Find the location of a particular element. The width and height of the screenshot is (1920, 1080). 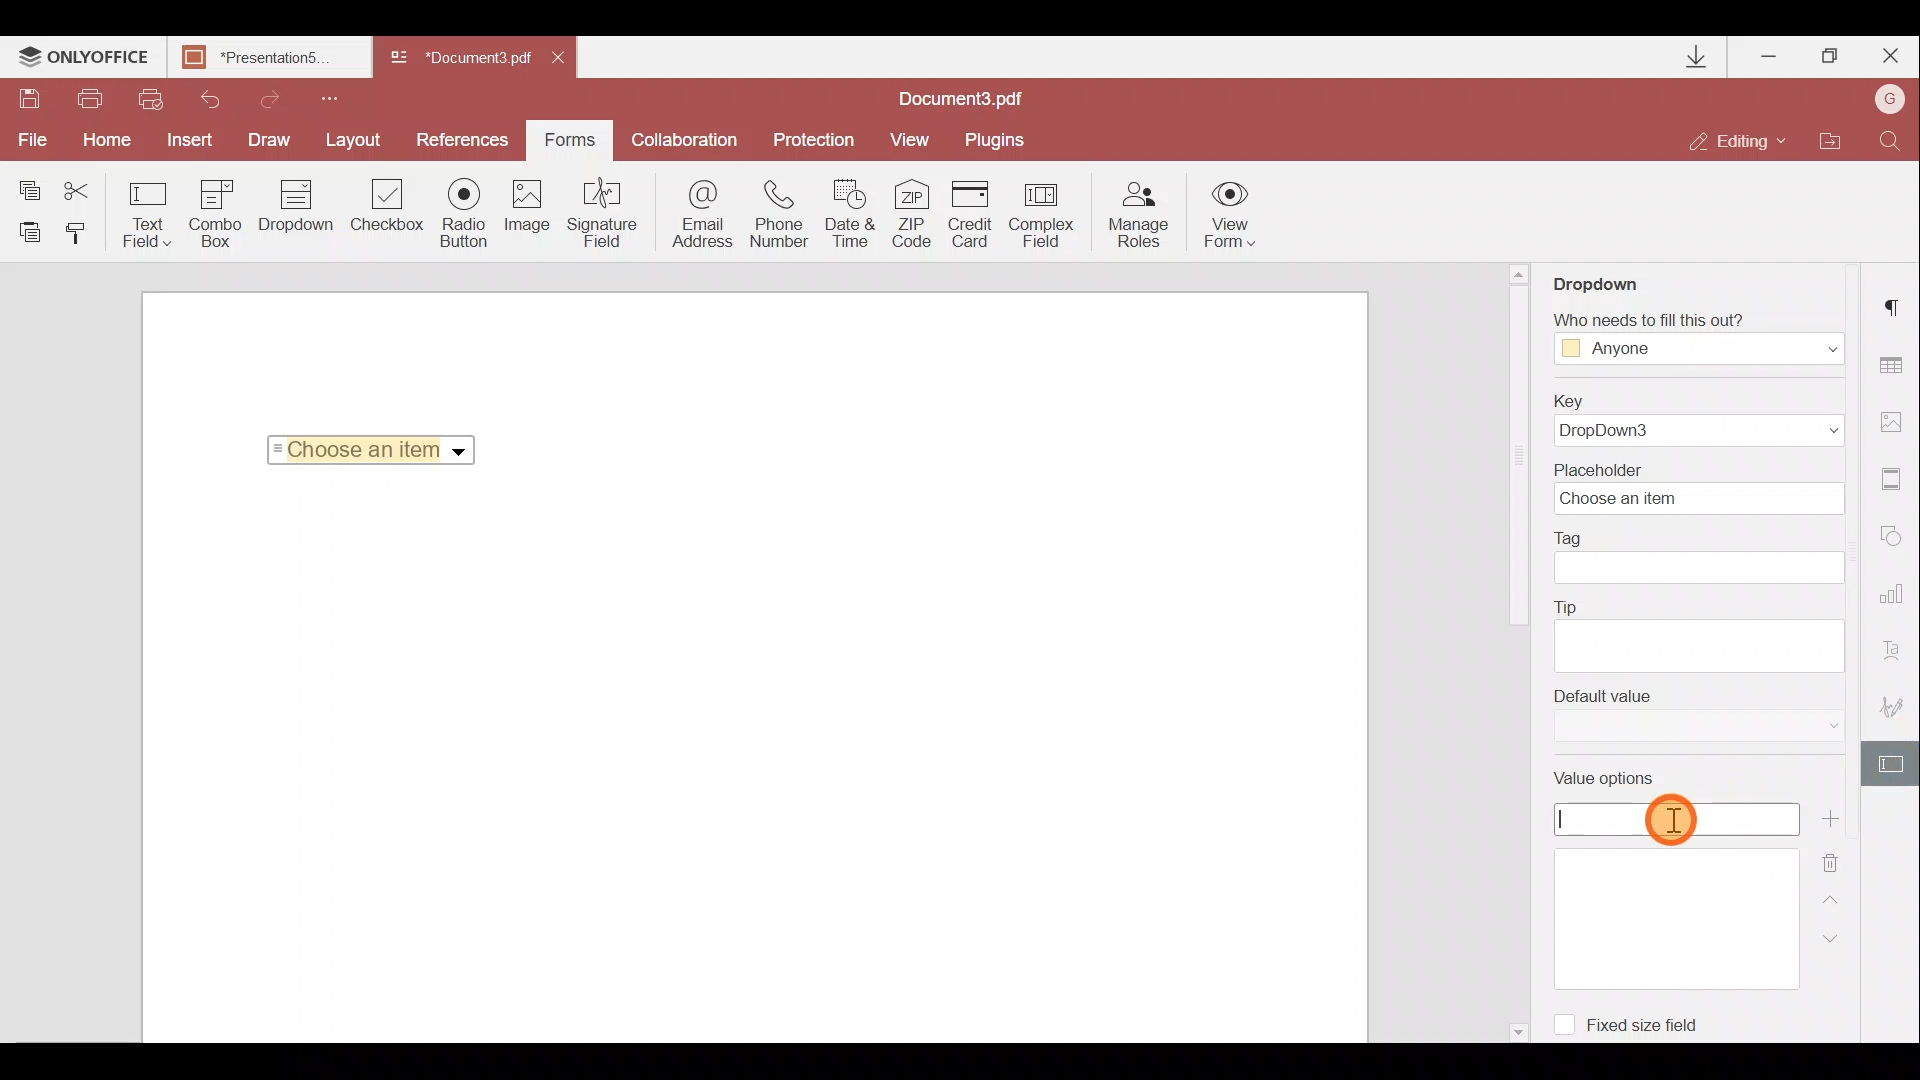

Image is located at coordinates (532, 212).